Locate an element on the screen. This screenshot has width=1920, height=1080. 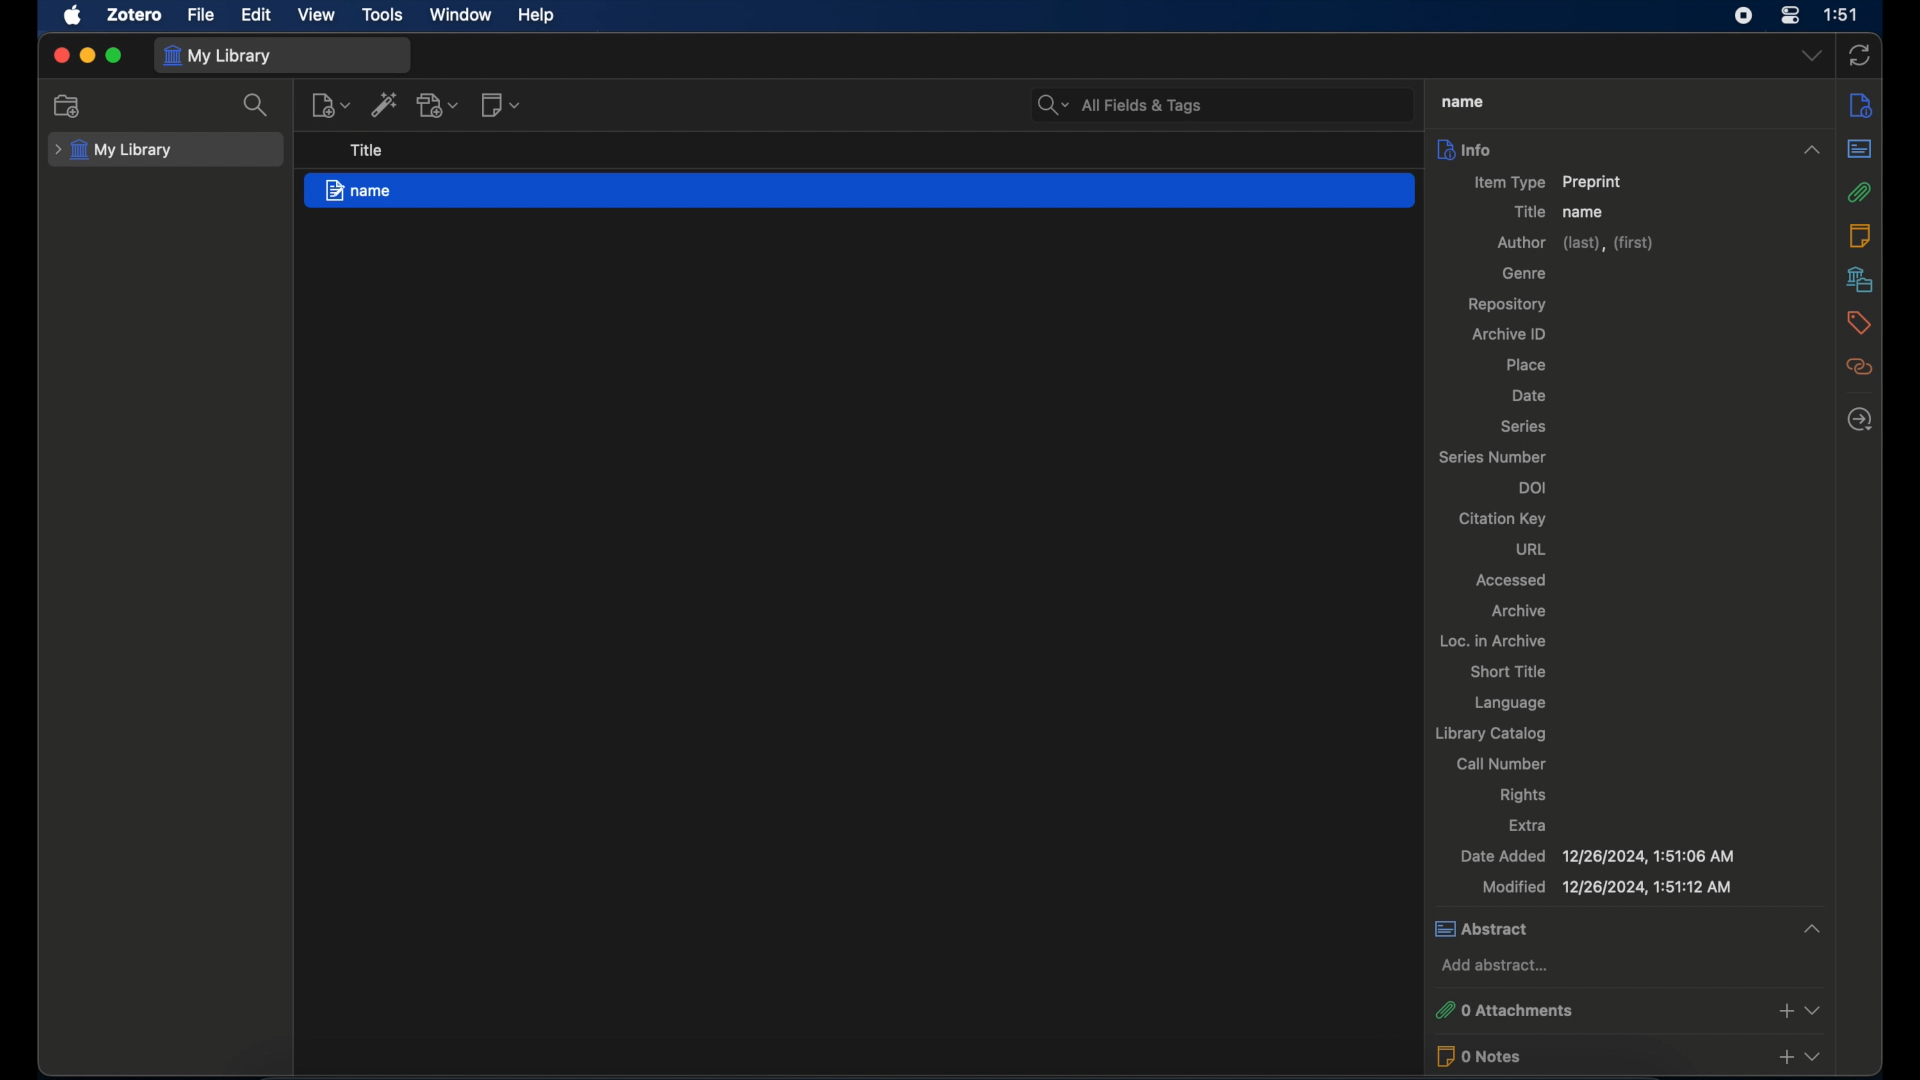
series is located at coordinates (1525, 427).